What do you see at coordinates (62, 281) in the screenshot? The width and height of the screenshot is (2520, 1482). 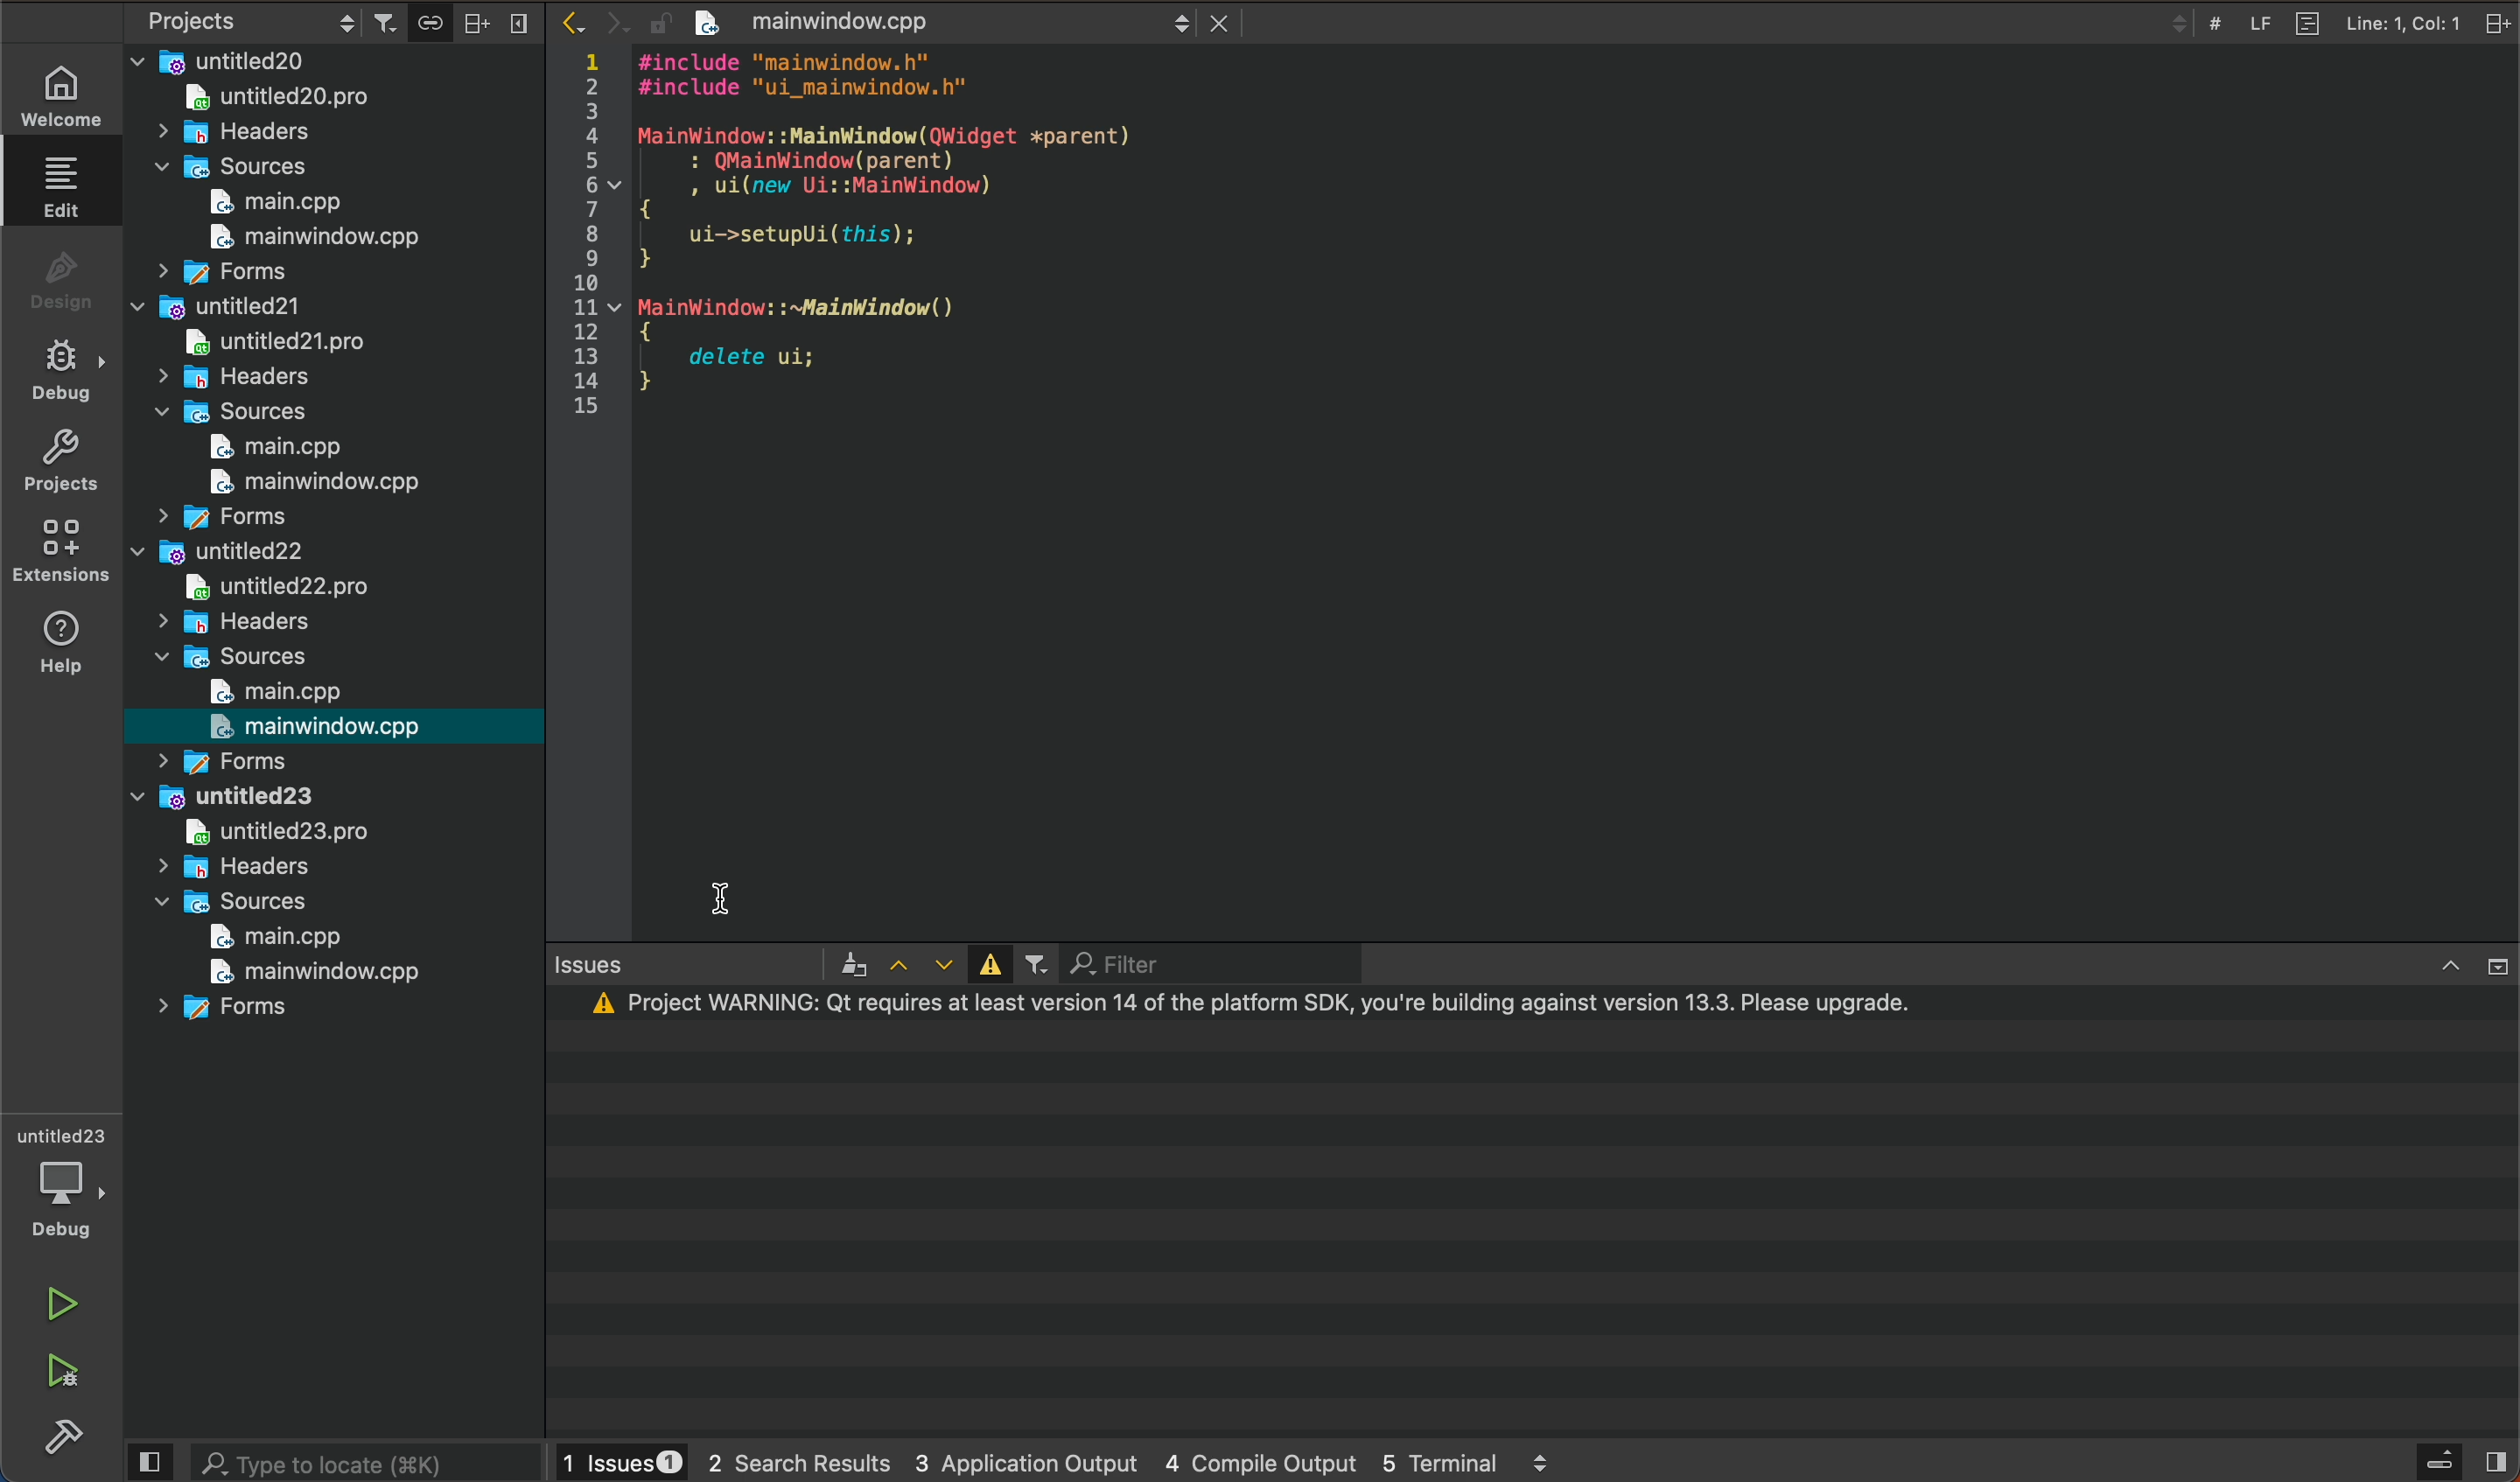 I see `design` at bounding box center [62, 281].